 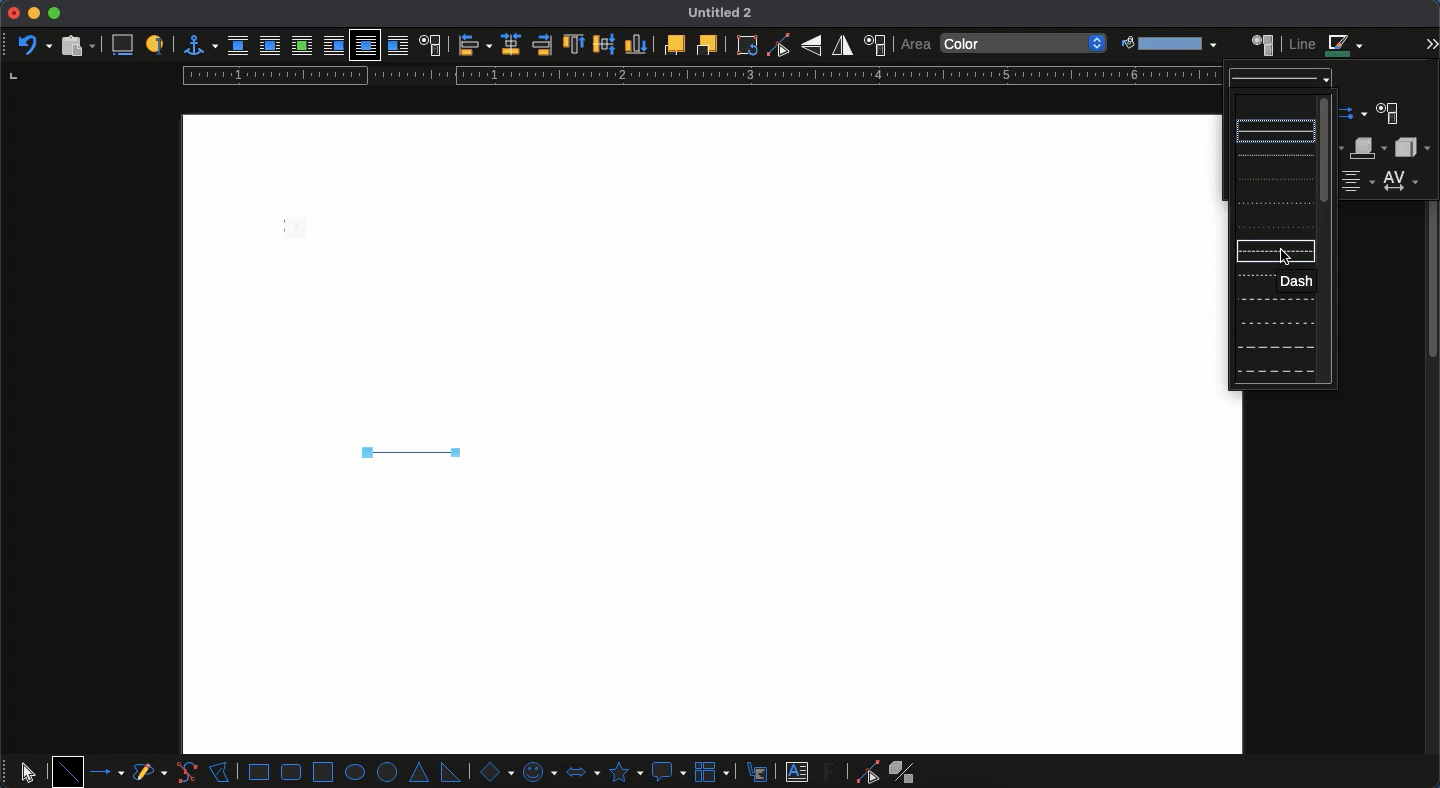 What do you see at coordinates (121, 46) in the screenshot?
I see `insert caption` at bounding box center [121, 46].